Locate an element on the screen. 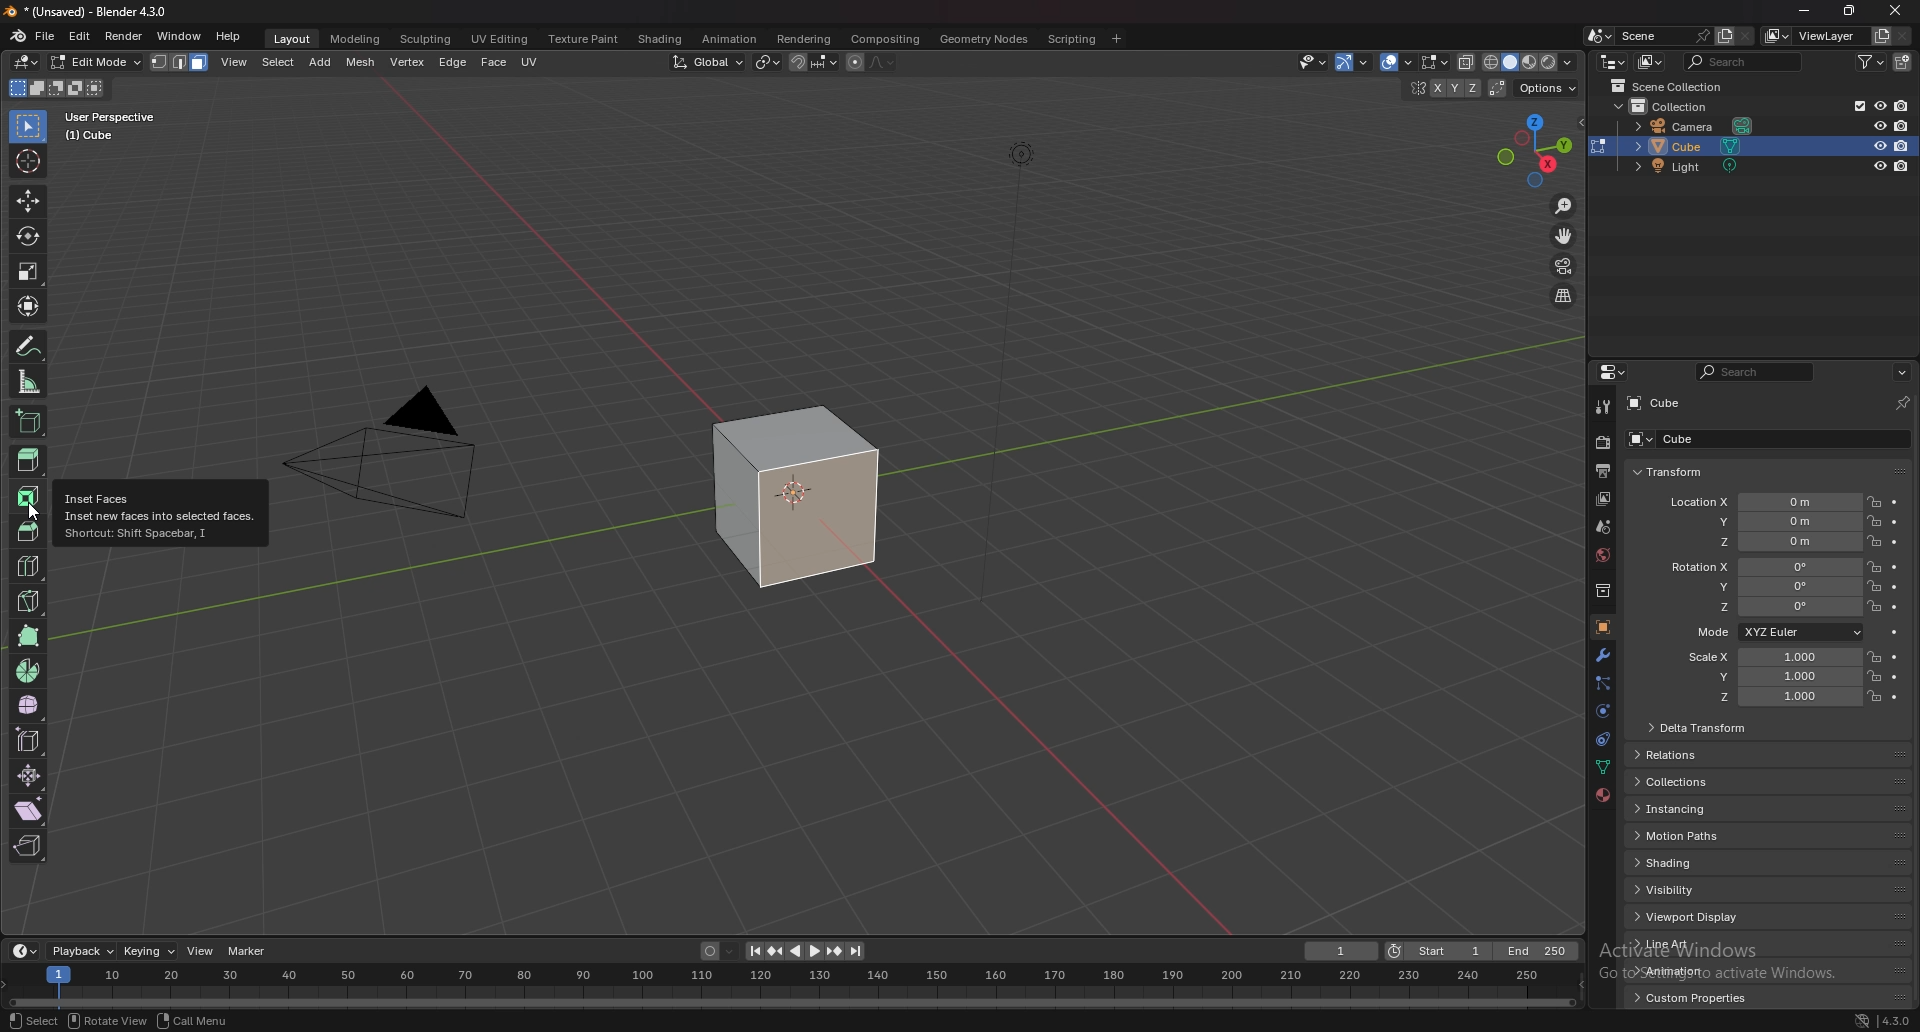 The width and height of the screenshot is (1920, 1032). add view layer is located at coordinates (1880, 35).